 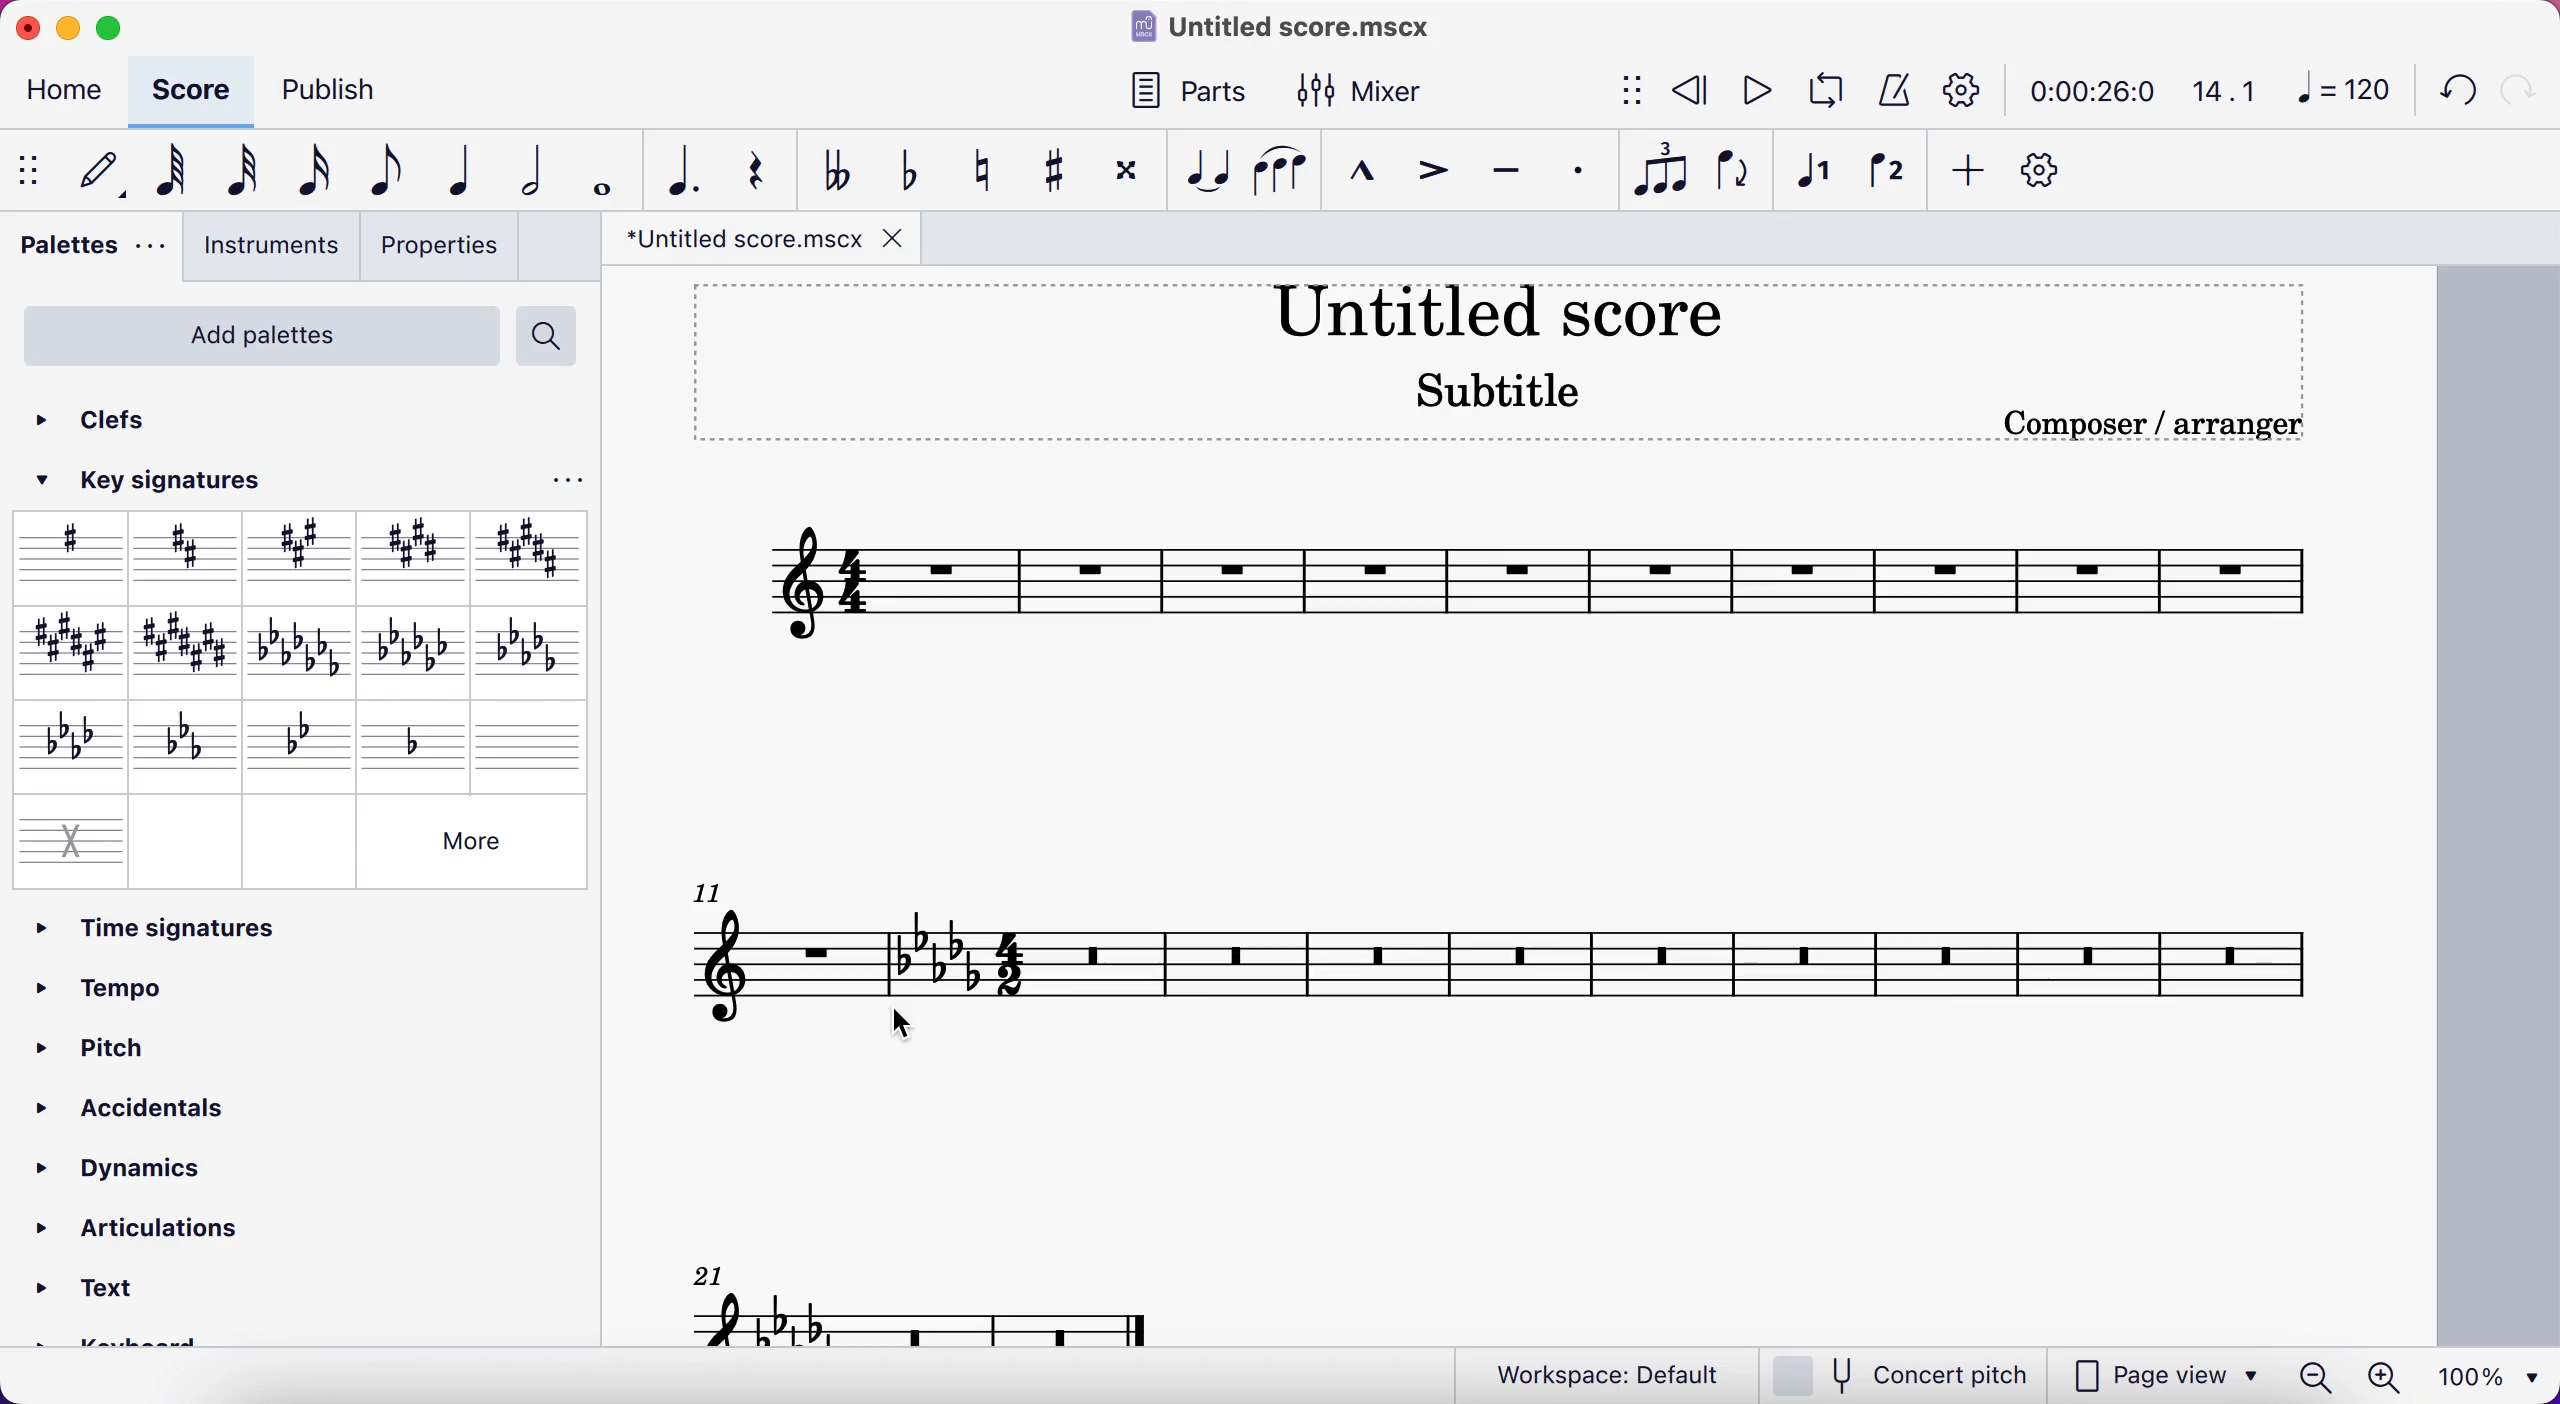 What do you see at coordinates (90, 257) in the screenshot?
I see `palettes` at bounding box center [90, 257].